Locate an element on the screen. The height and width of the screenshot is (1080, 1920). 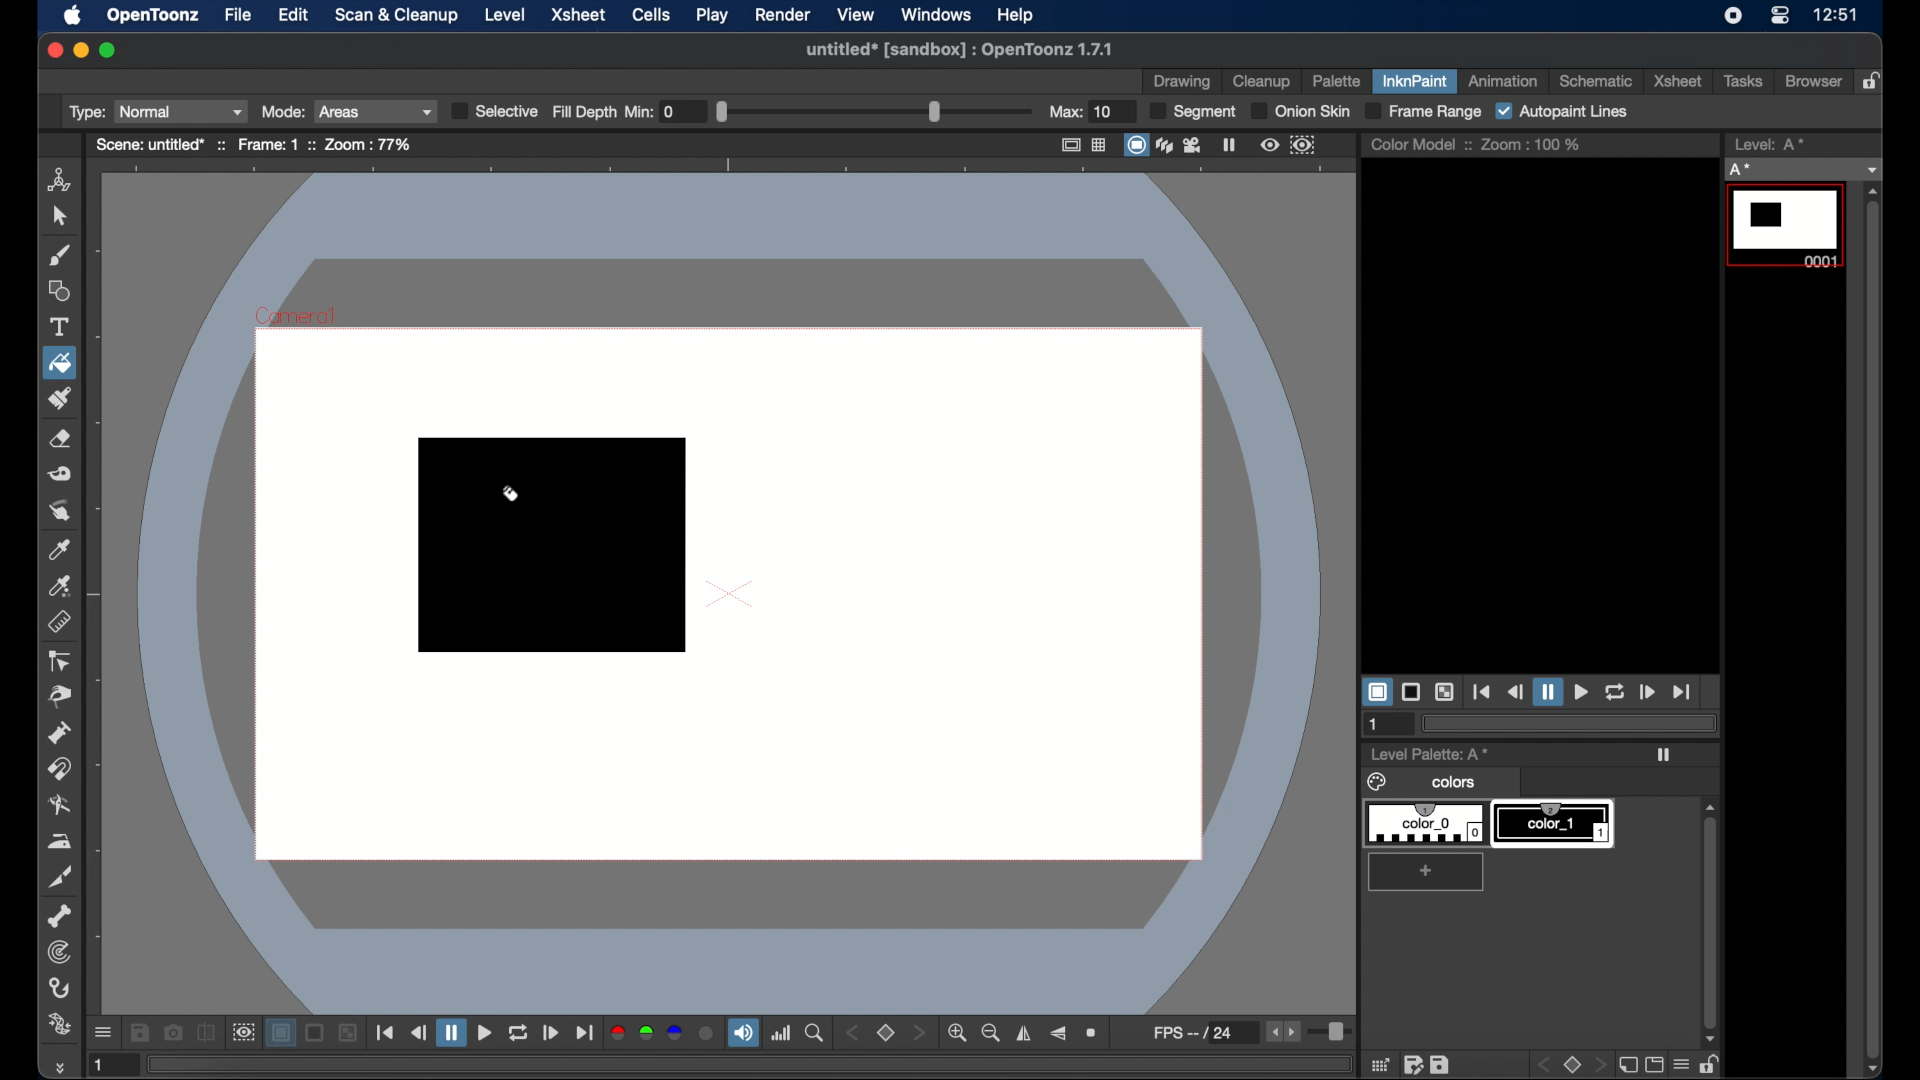
skeleton tool is located at coordinates (60, 917).